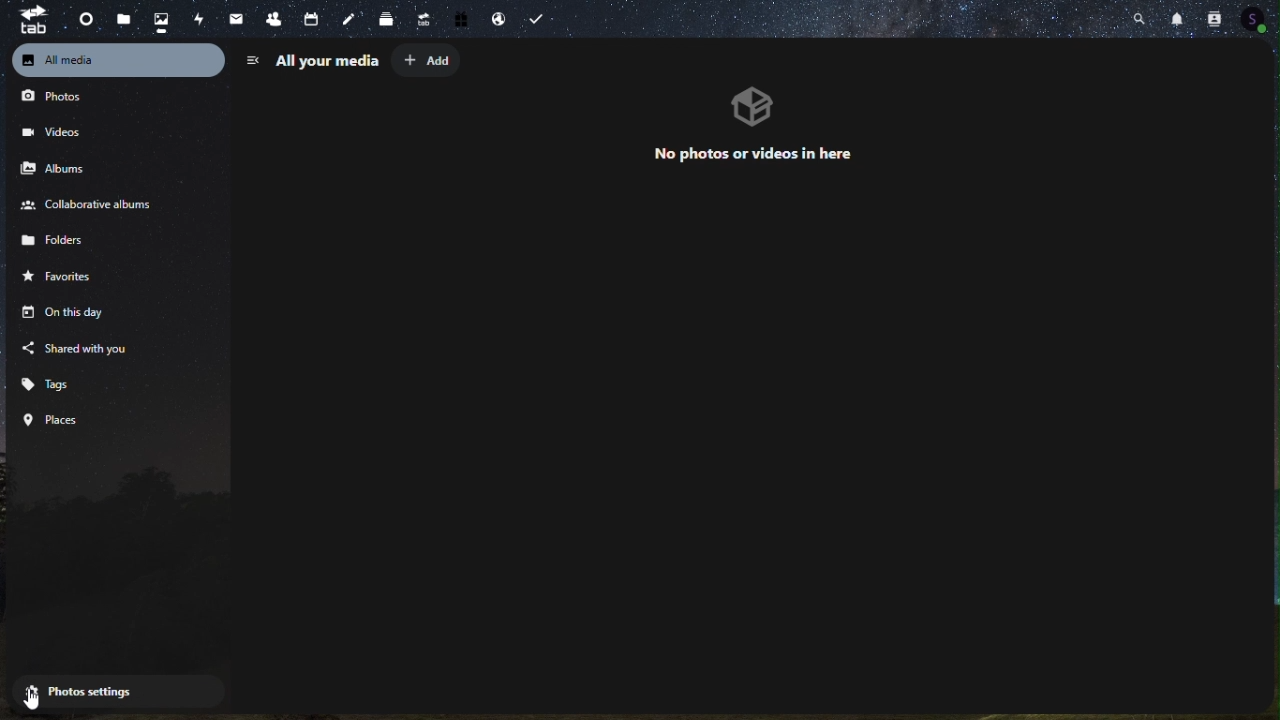 The width and height of the screenshot is (1280, 720). I want to click on Profile, so click(1258, 20).